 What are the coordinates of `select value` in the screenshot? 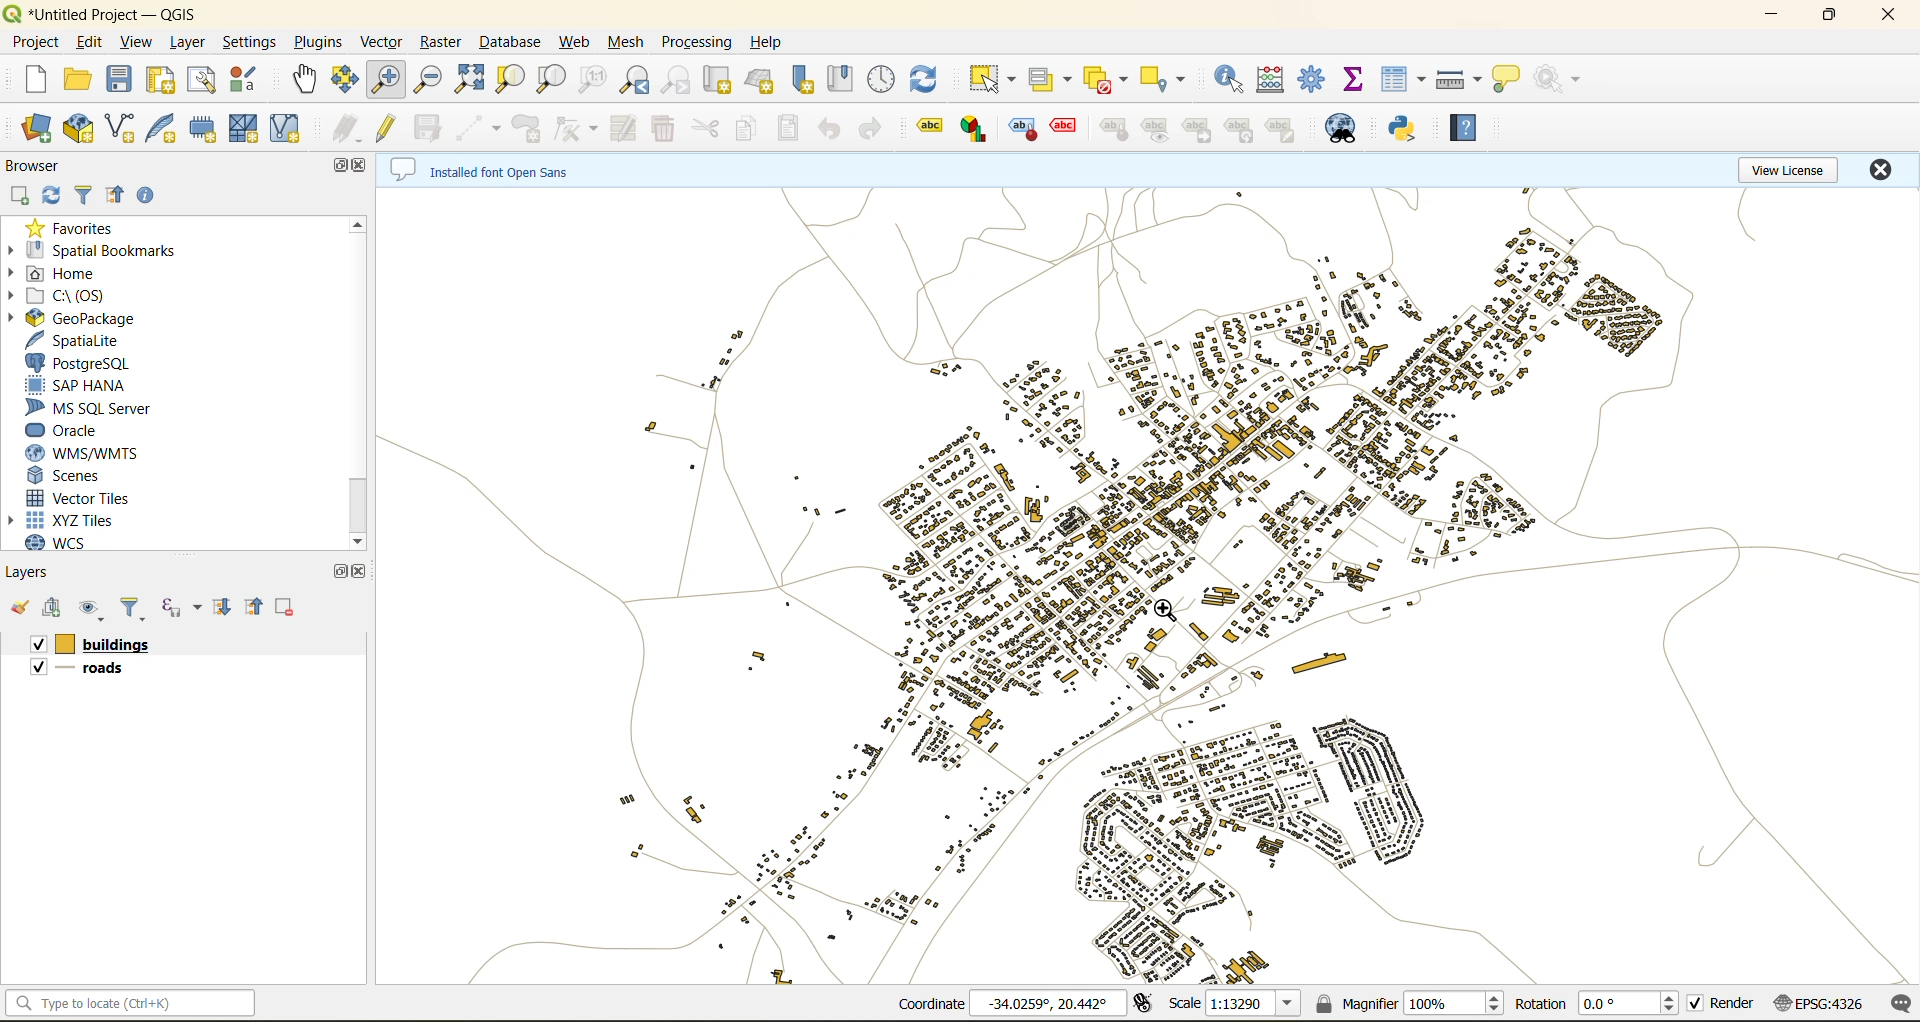 It's located at (1051, 82).